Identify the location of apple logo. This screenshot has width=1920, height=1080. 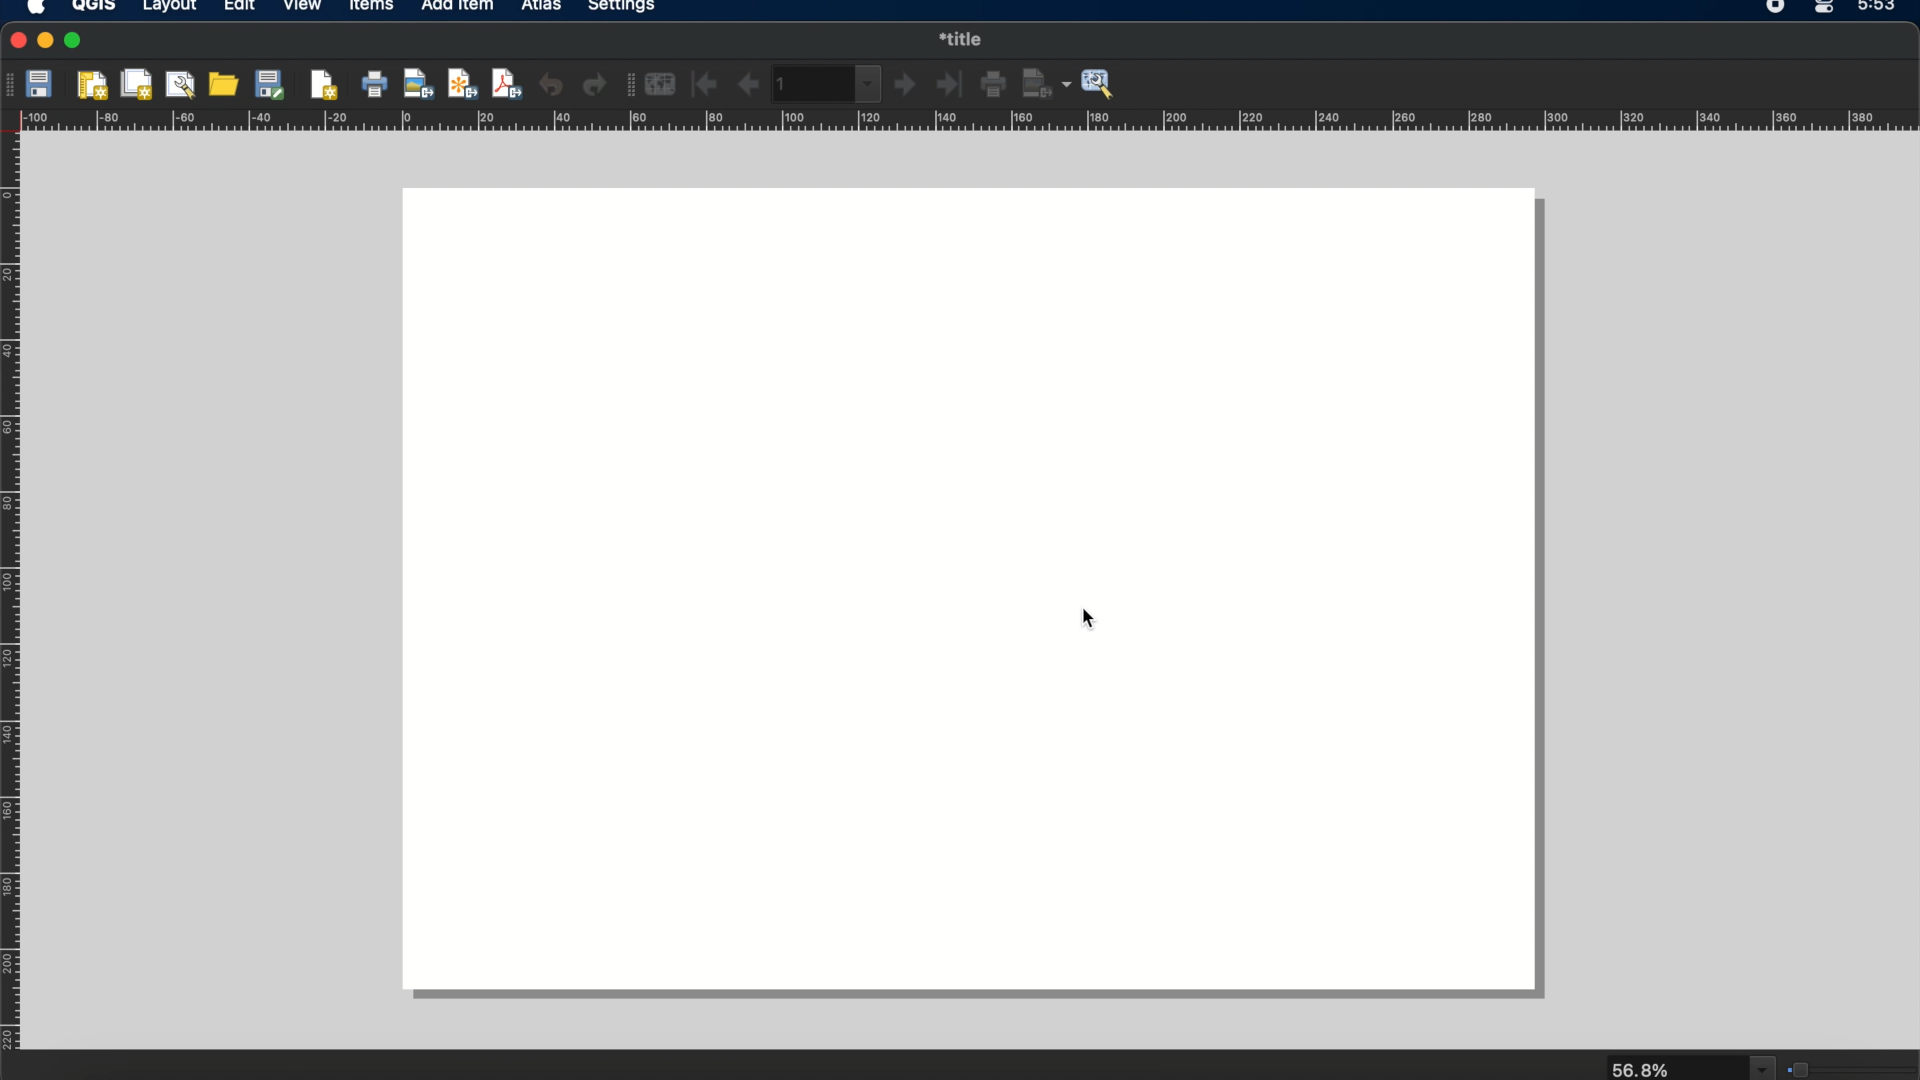
(27, 8).